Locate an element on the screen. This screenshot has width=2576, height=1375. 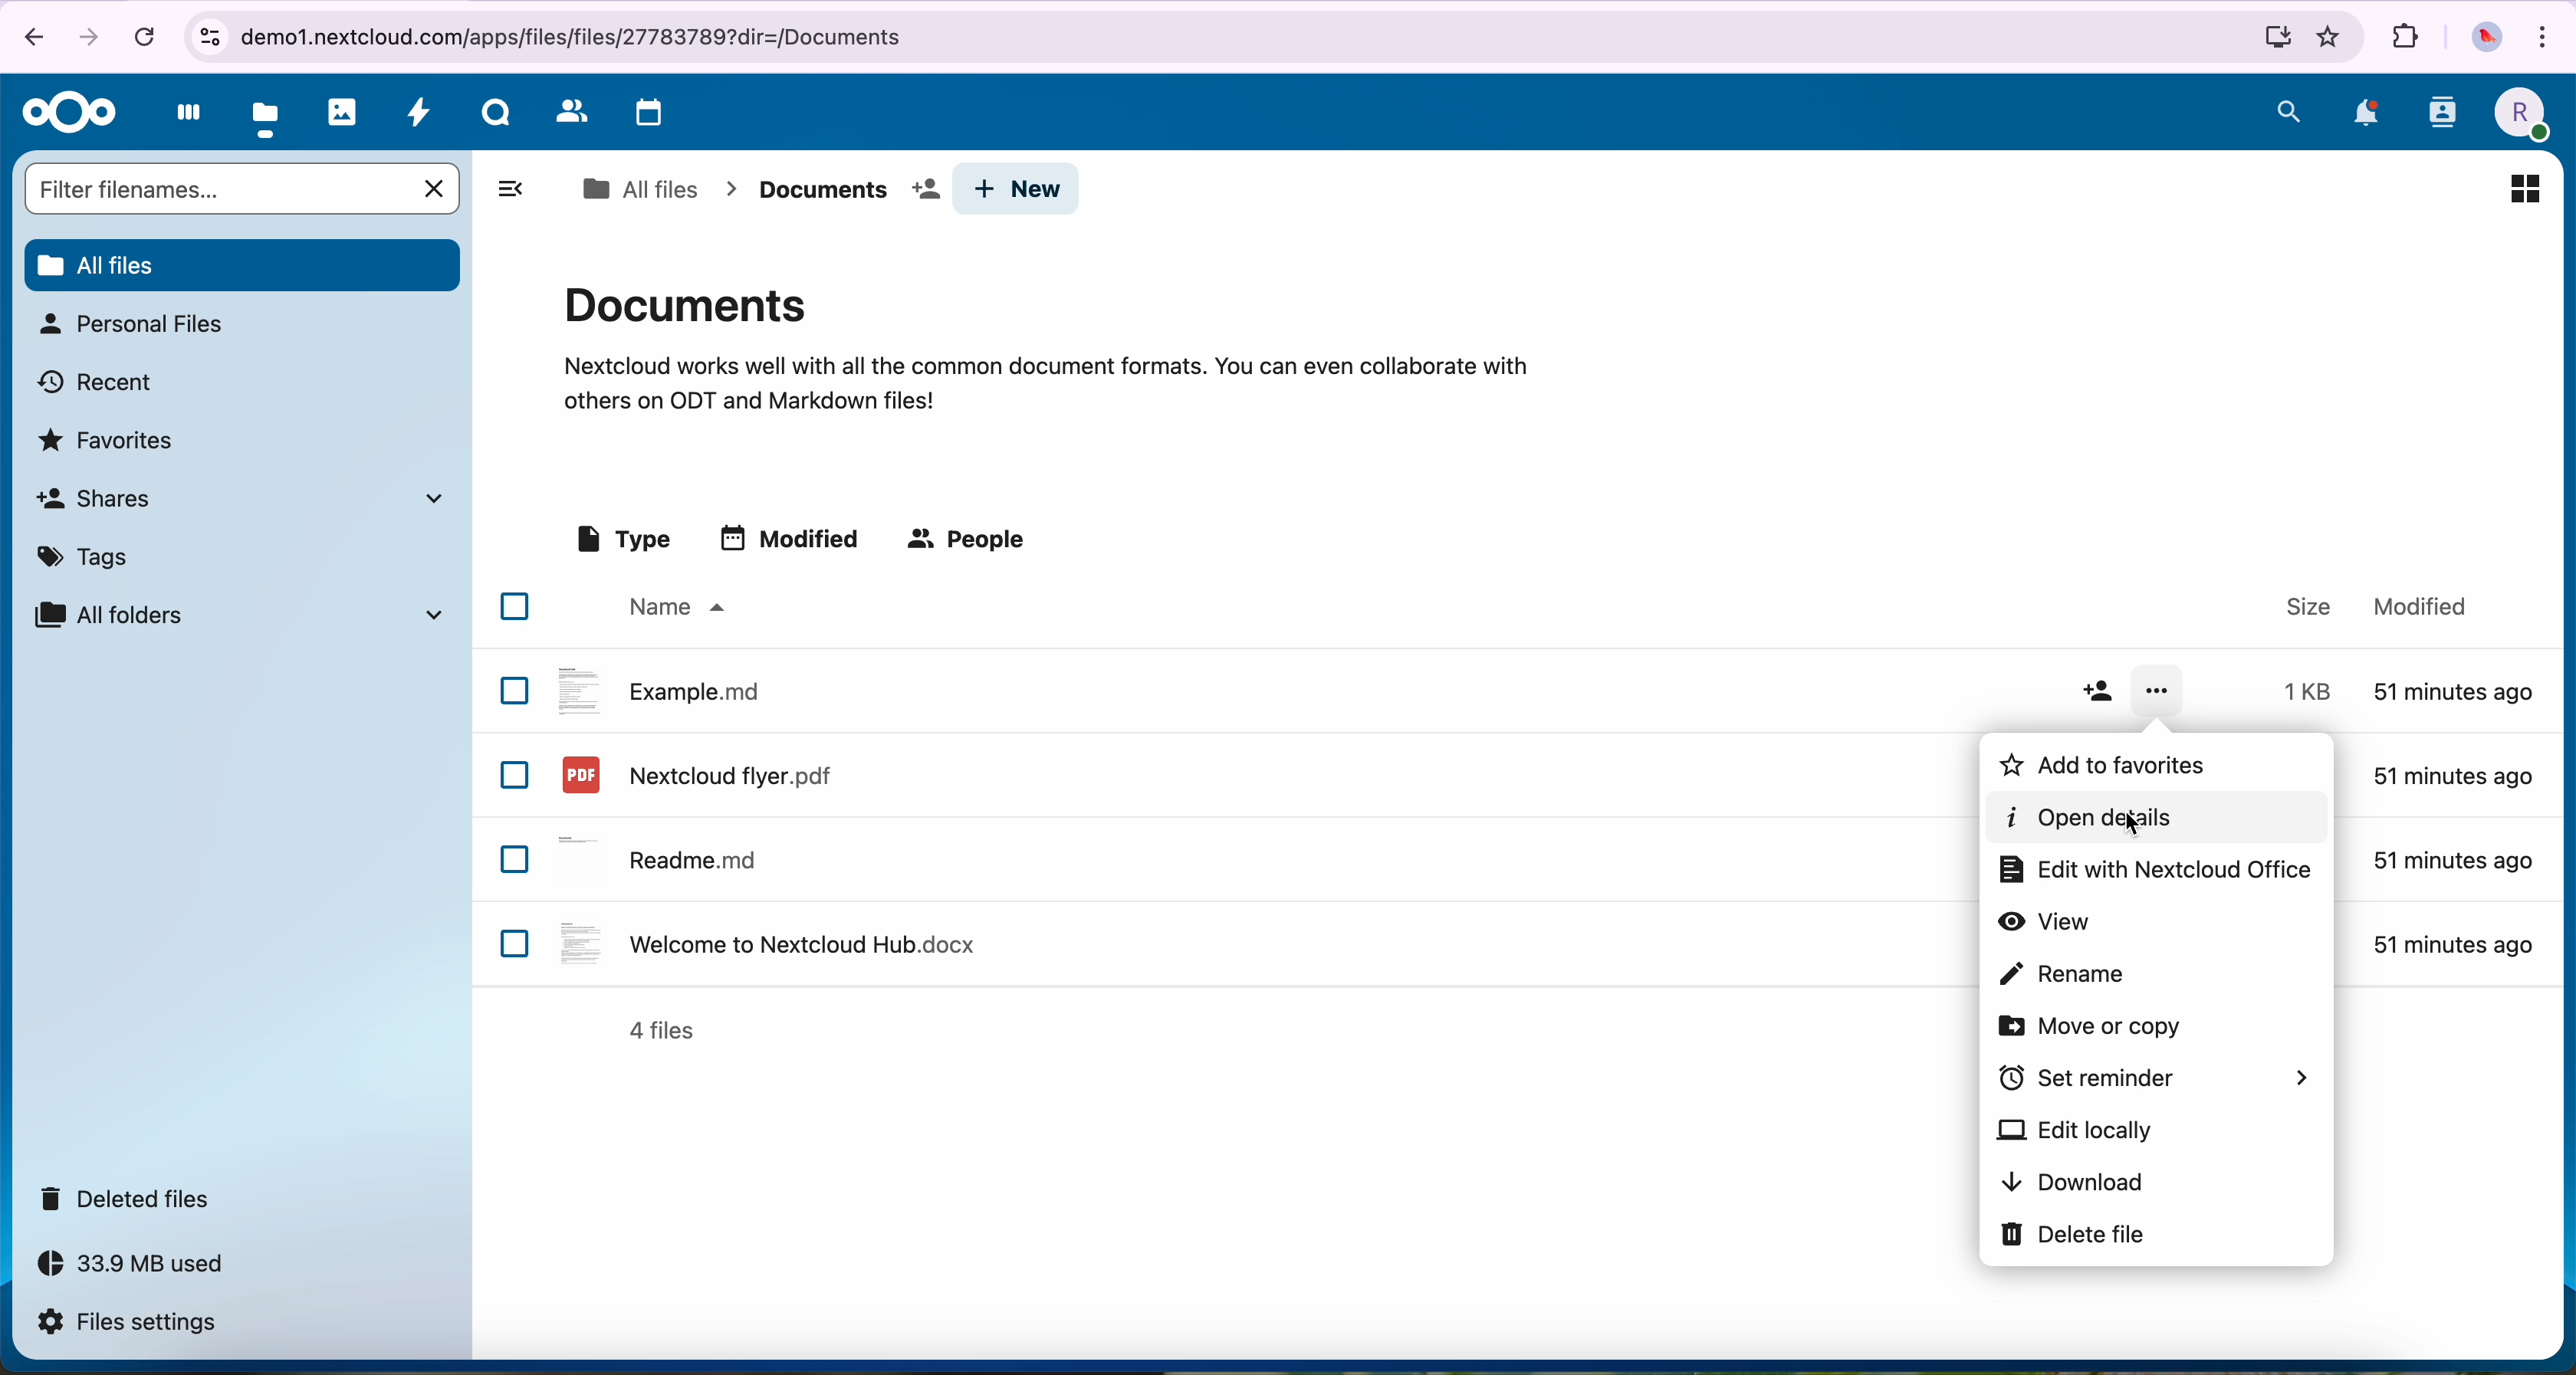
favorites is located at coordinates (2331, 37).